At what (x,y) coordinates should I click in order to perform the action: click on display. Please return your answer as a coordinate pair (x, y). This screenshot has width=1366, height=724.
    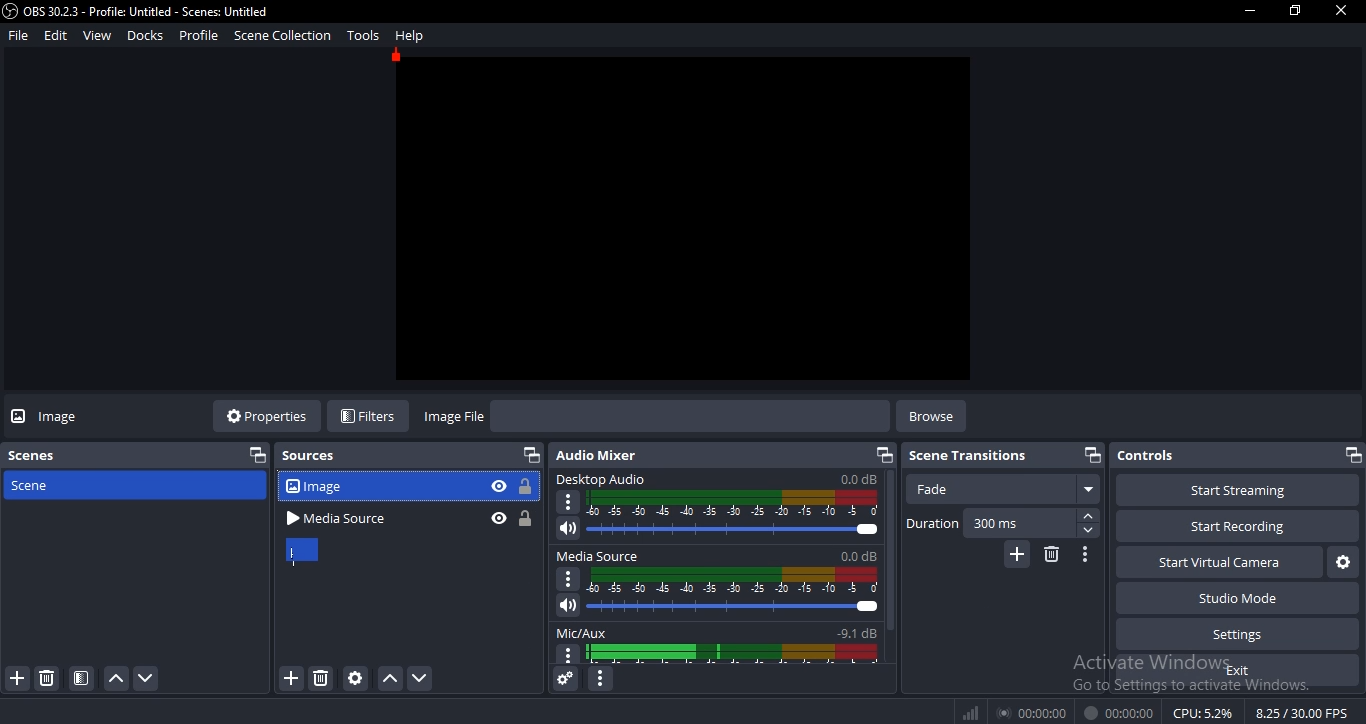
    Looking at the image, I should click on (735, 654).